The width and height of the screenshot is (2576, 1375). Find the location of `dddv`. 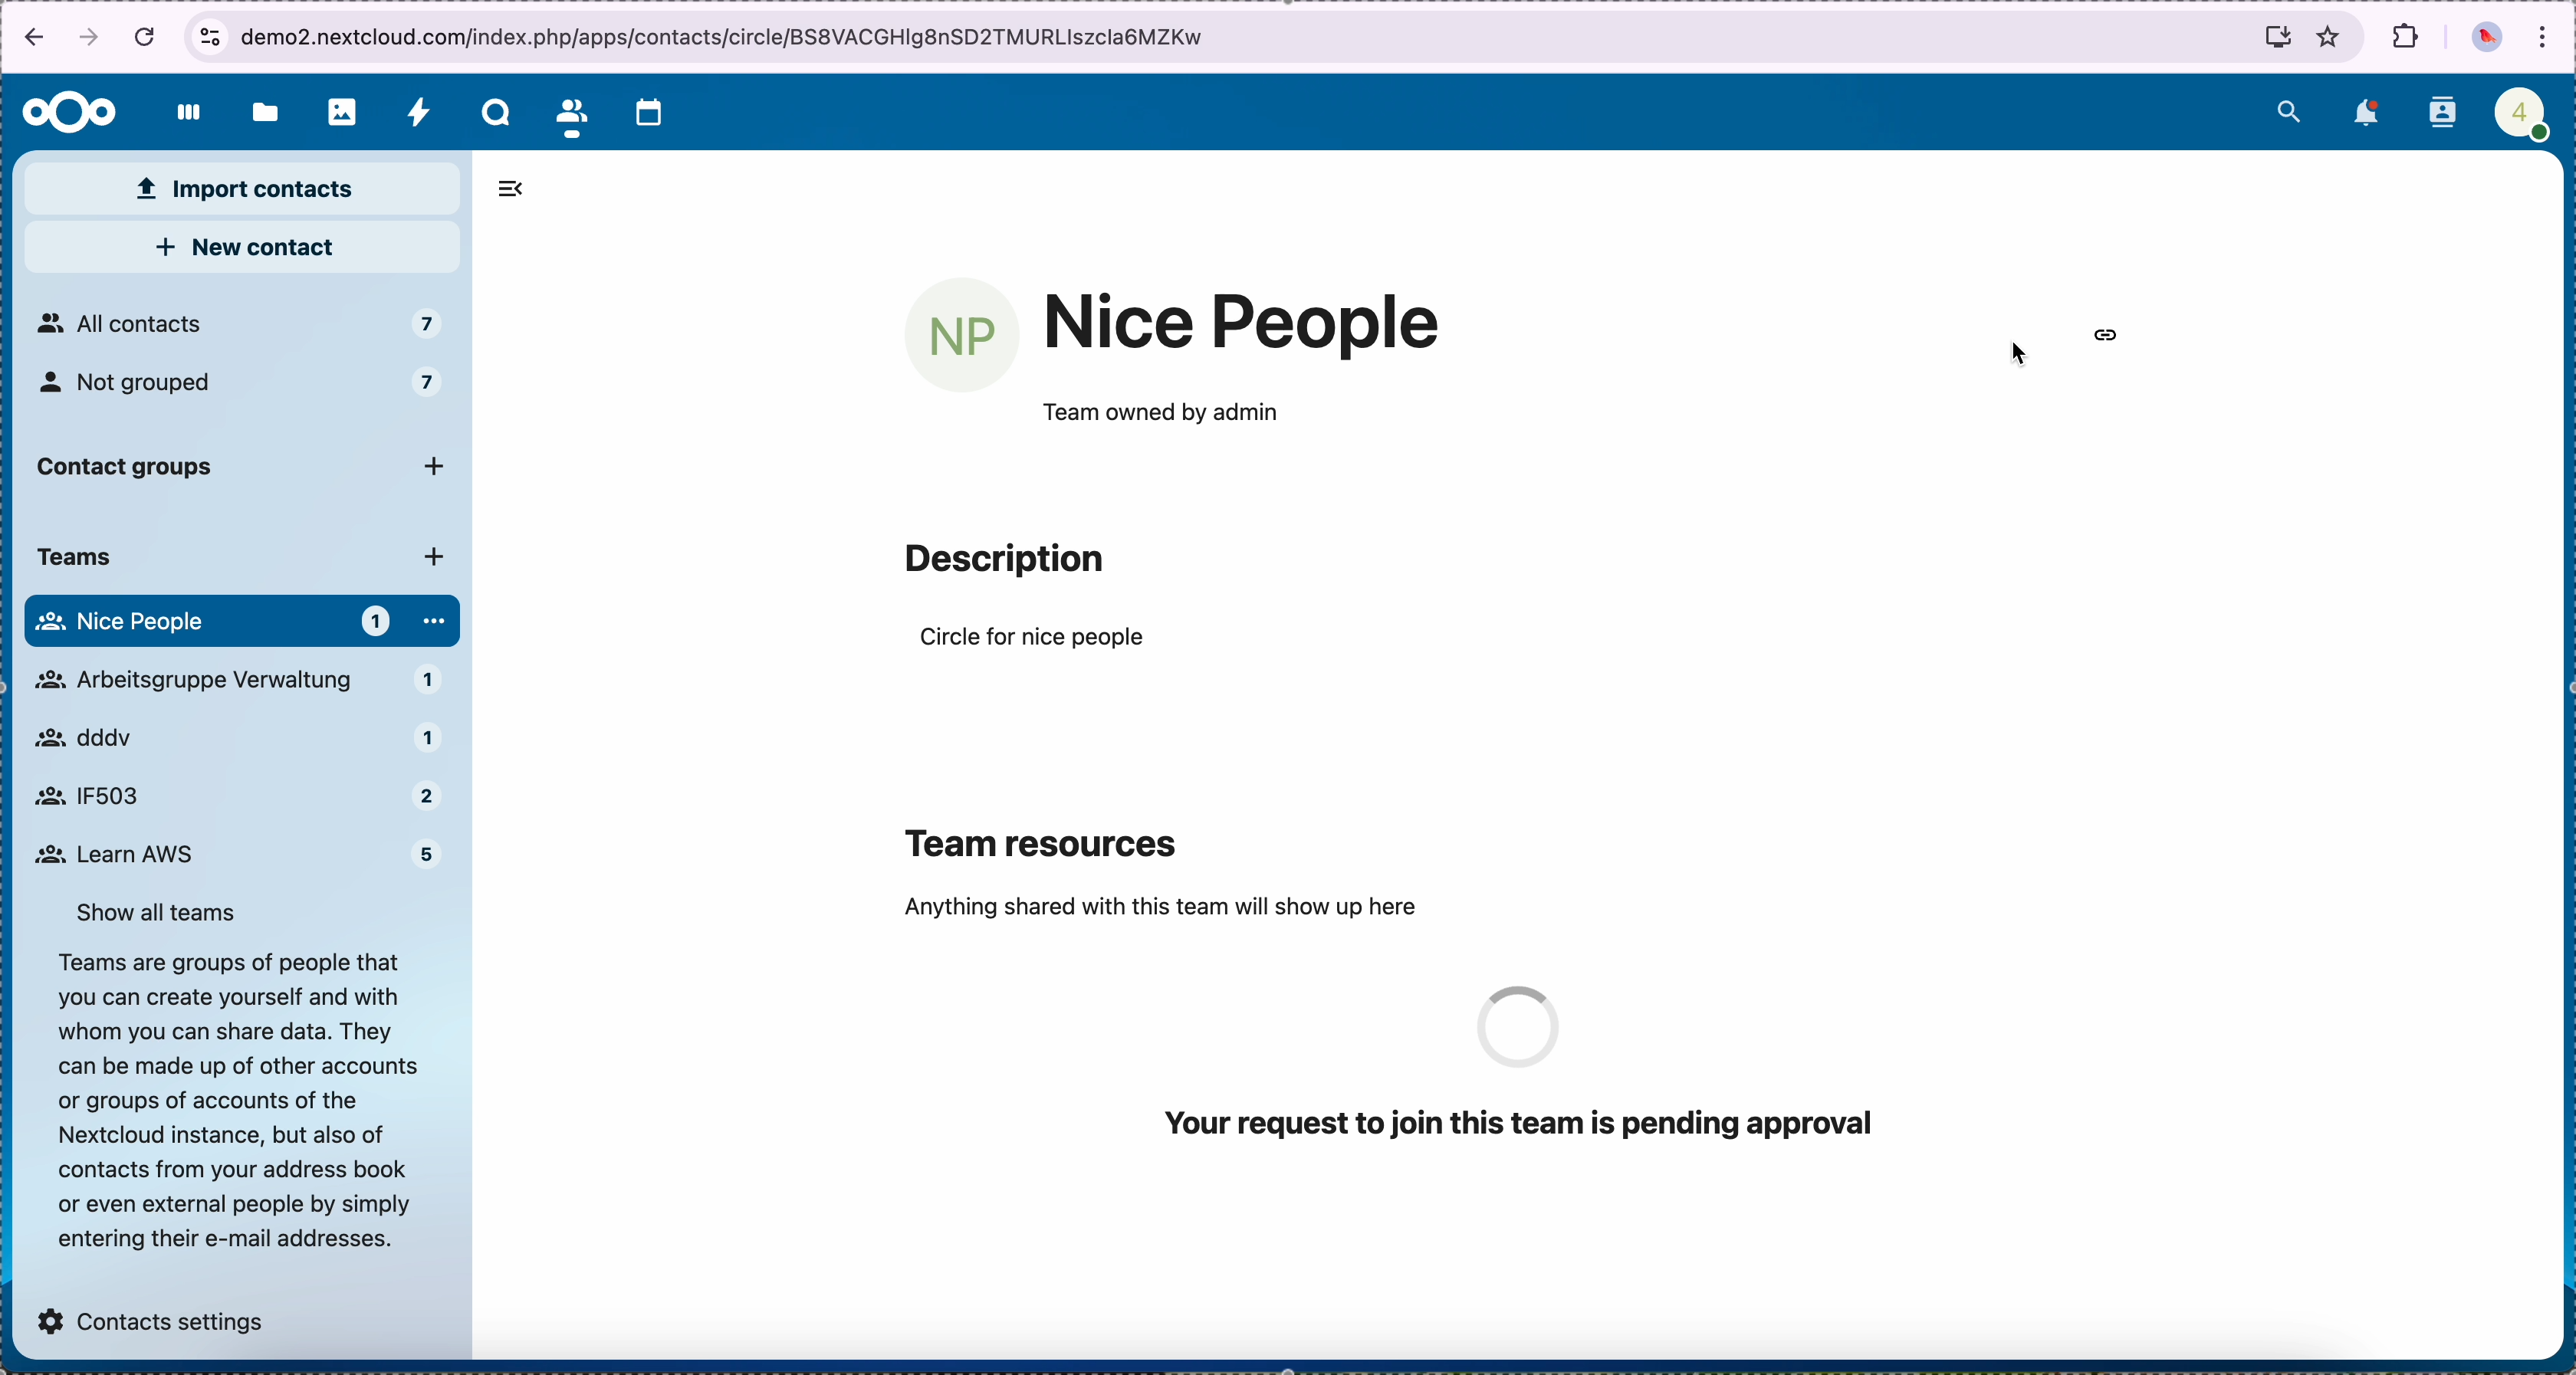

dddv is located at coordinates (230, 683).